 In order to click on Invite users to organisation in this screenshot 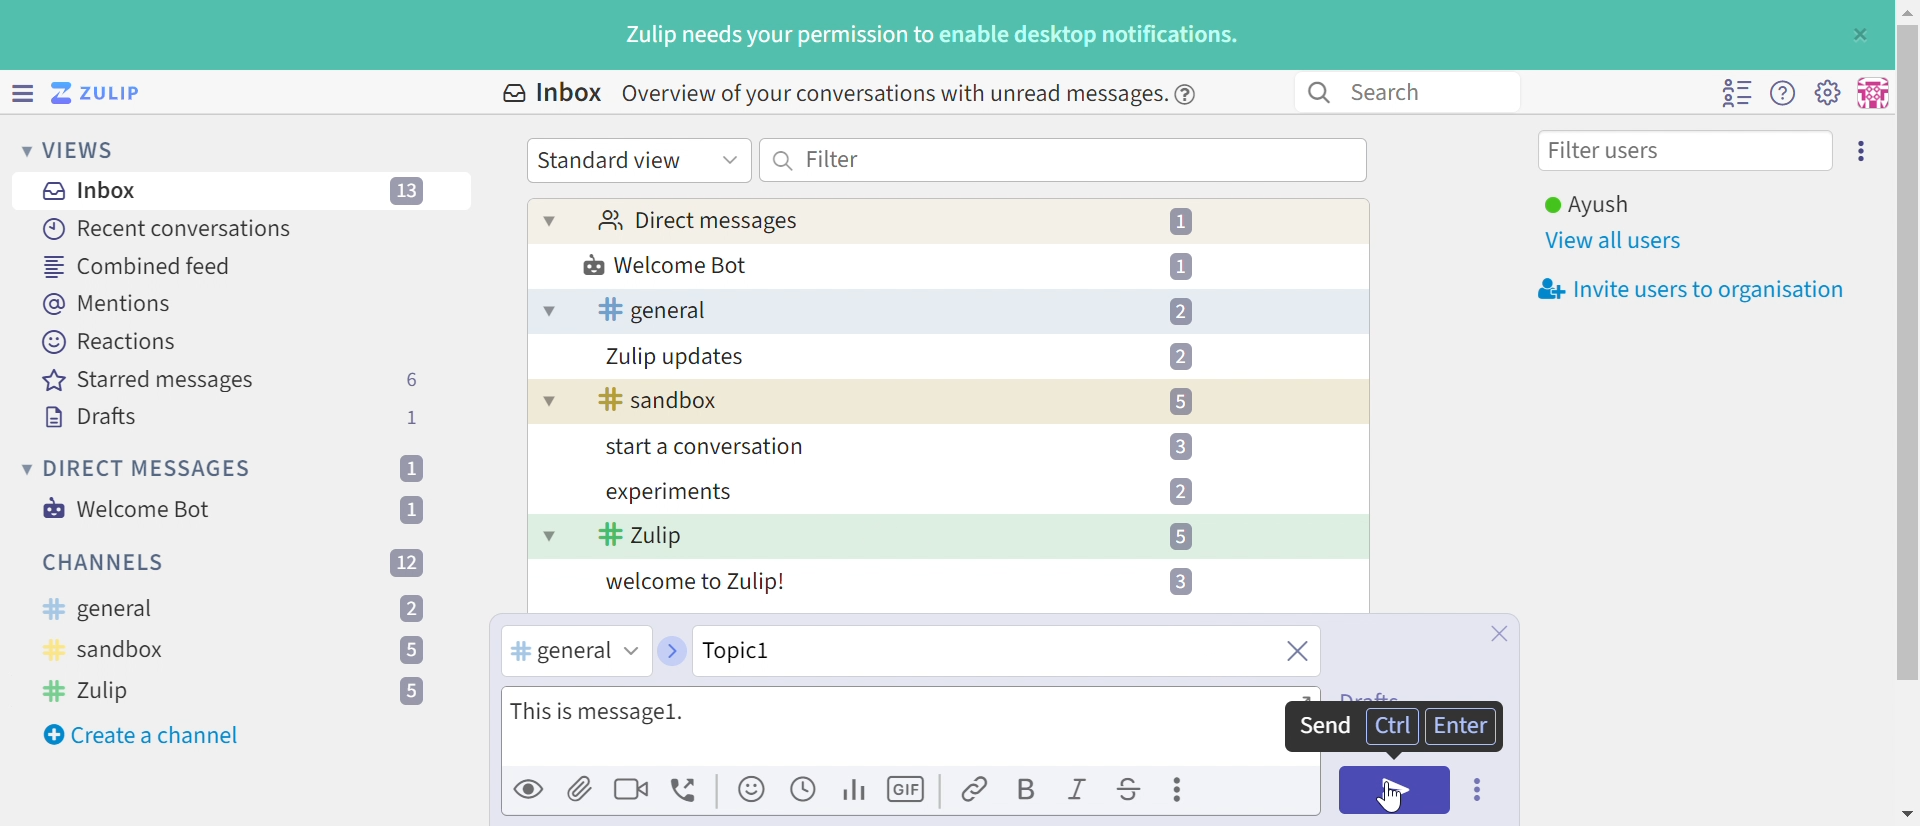, I will do `click(1863, 149)`.